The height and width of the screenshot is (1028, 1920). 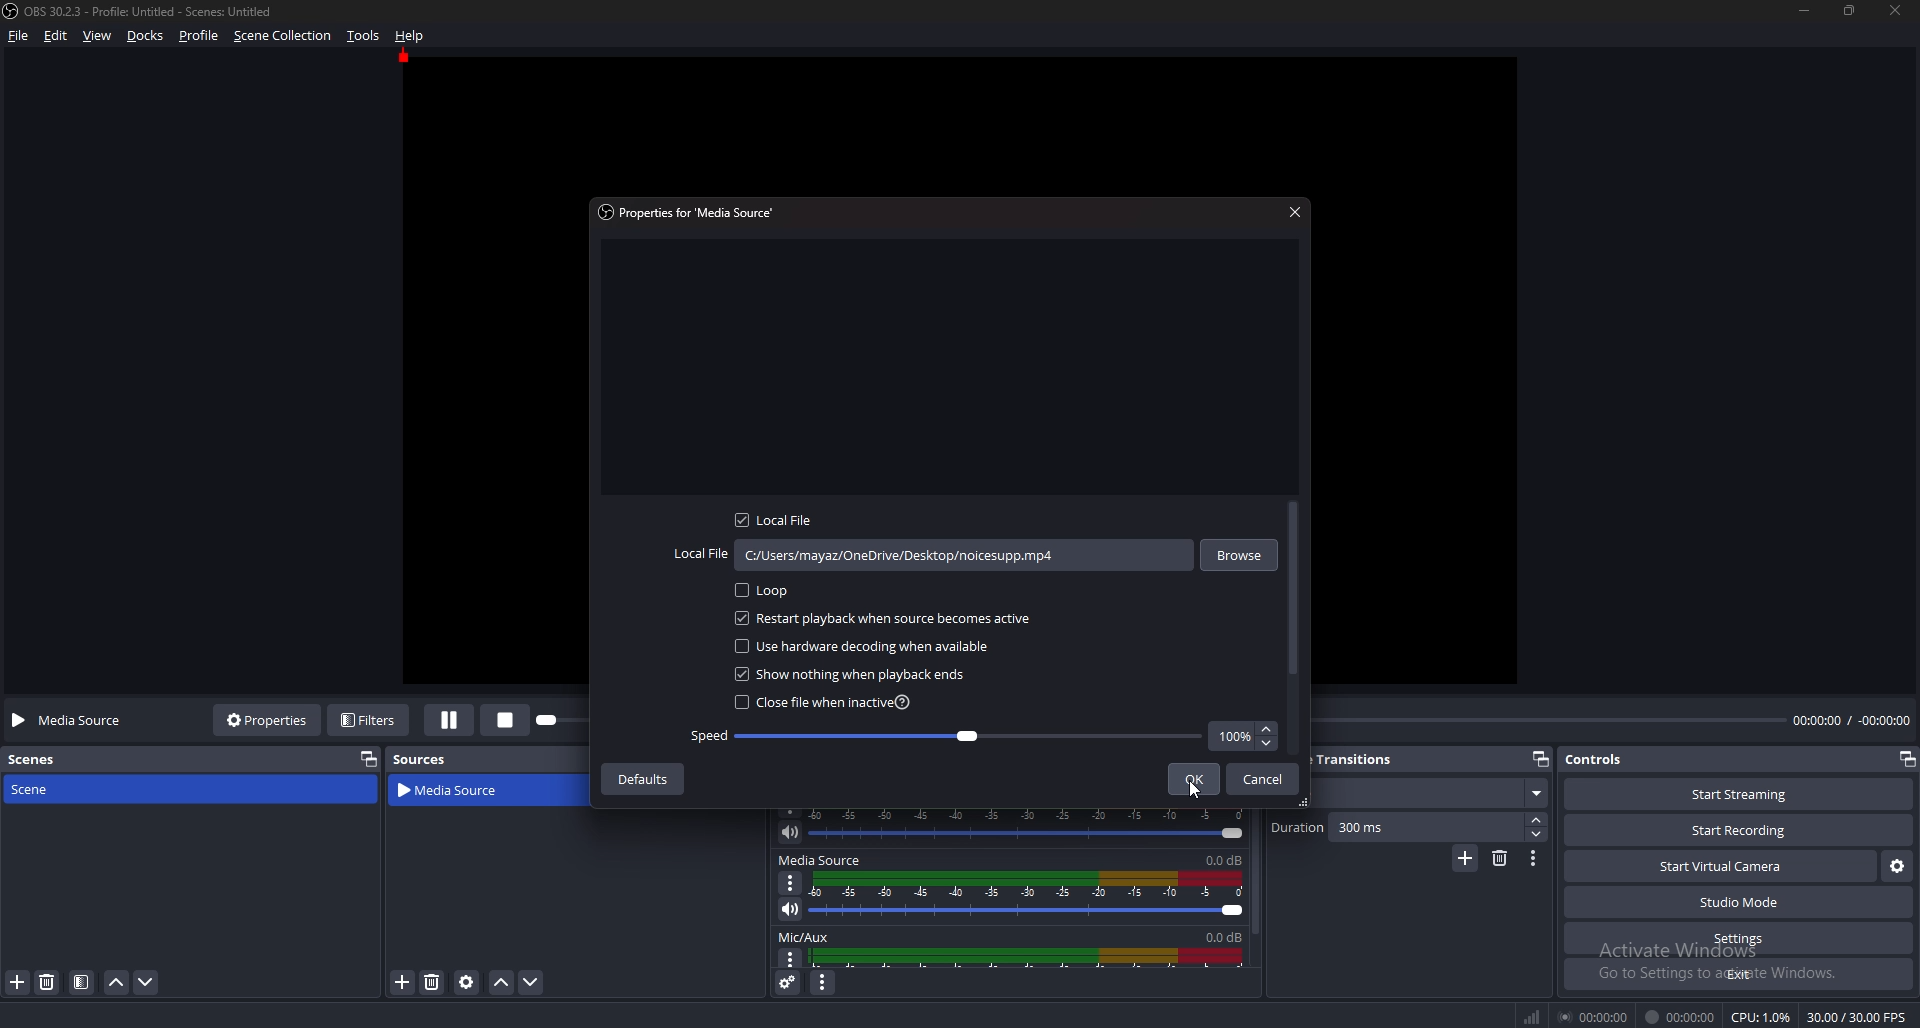 What do you see at coordinates (1364, 761) in the screenshot?
I see `Scene transitions` at bounding box center [1364, 761].